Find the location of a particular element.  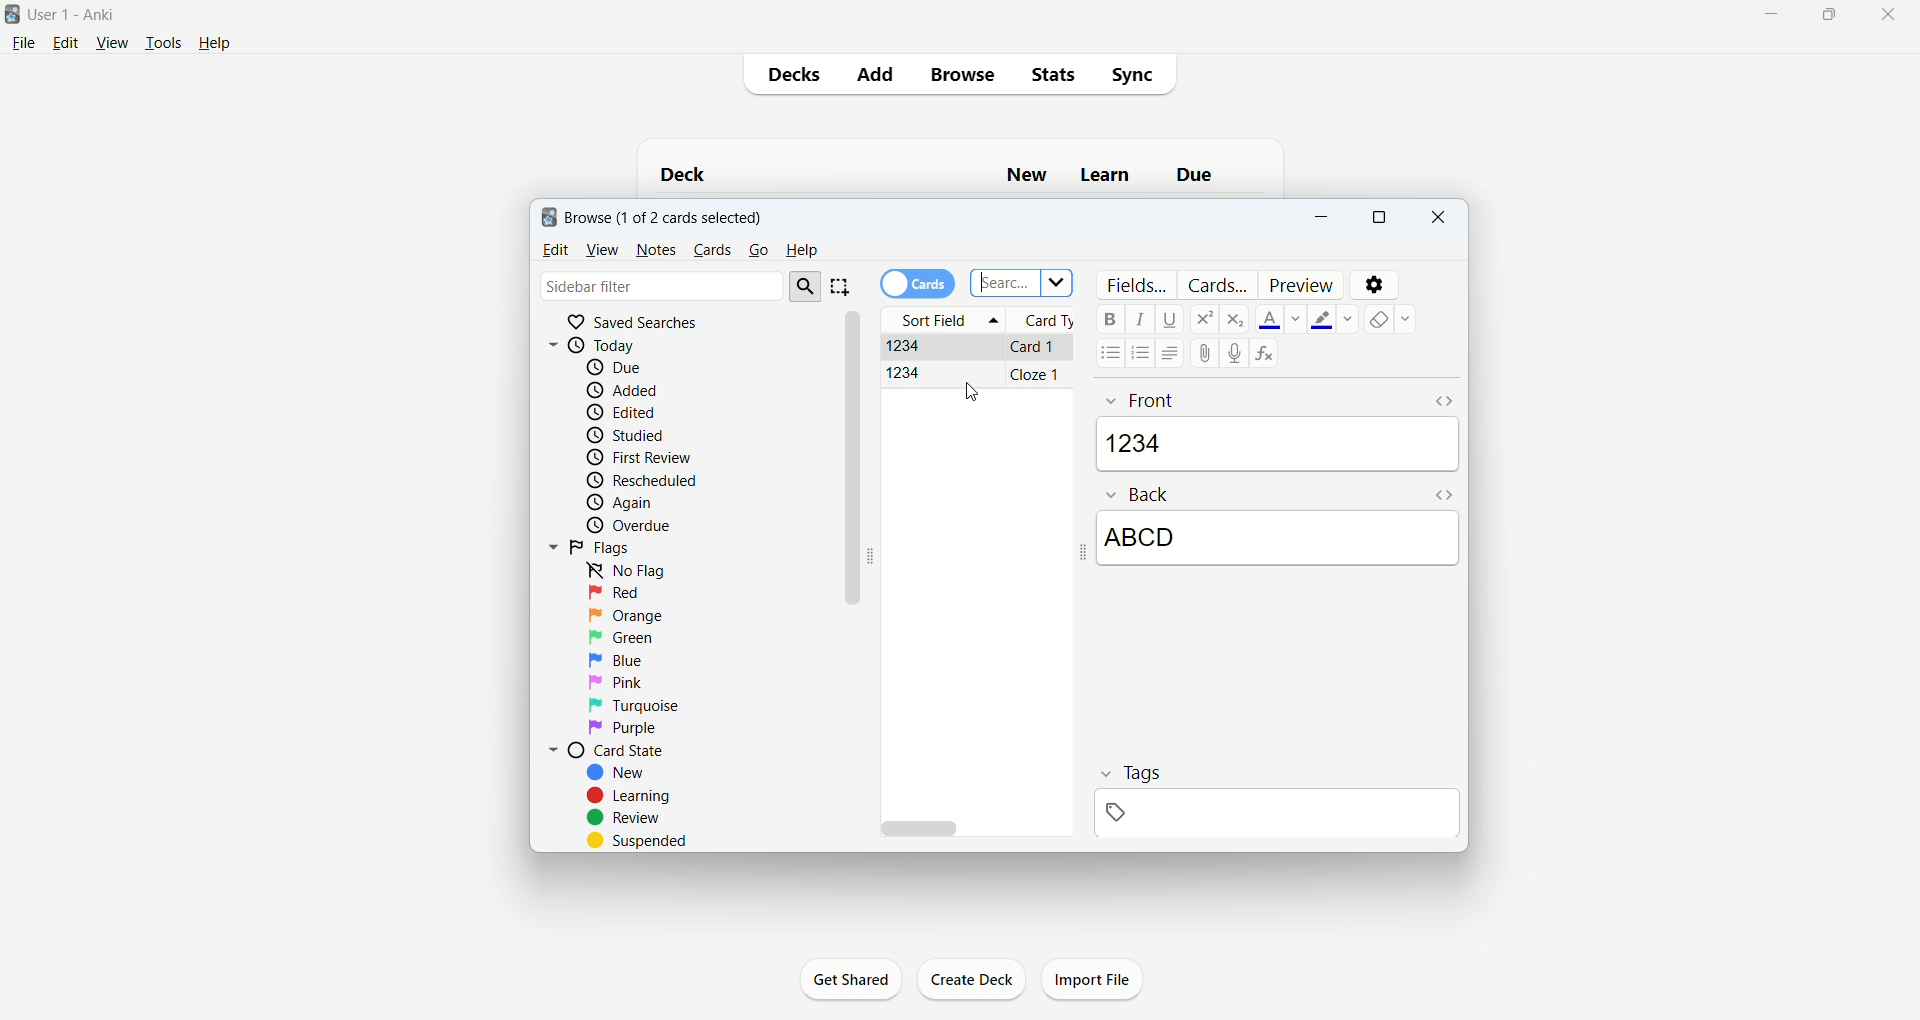

deck is located at coordinates (688, 176).